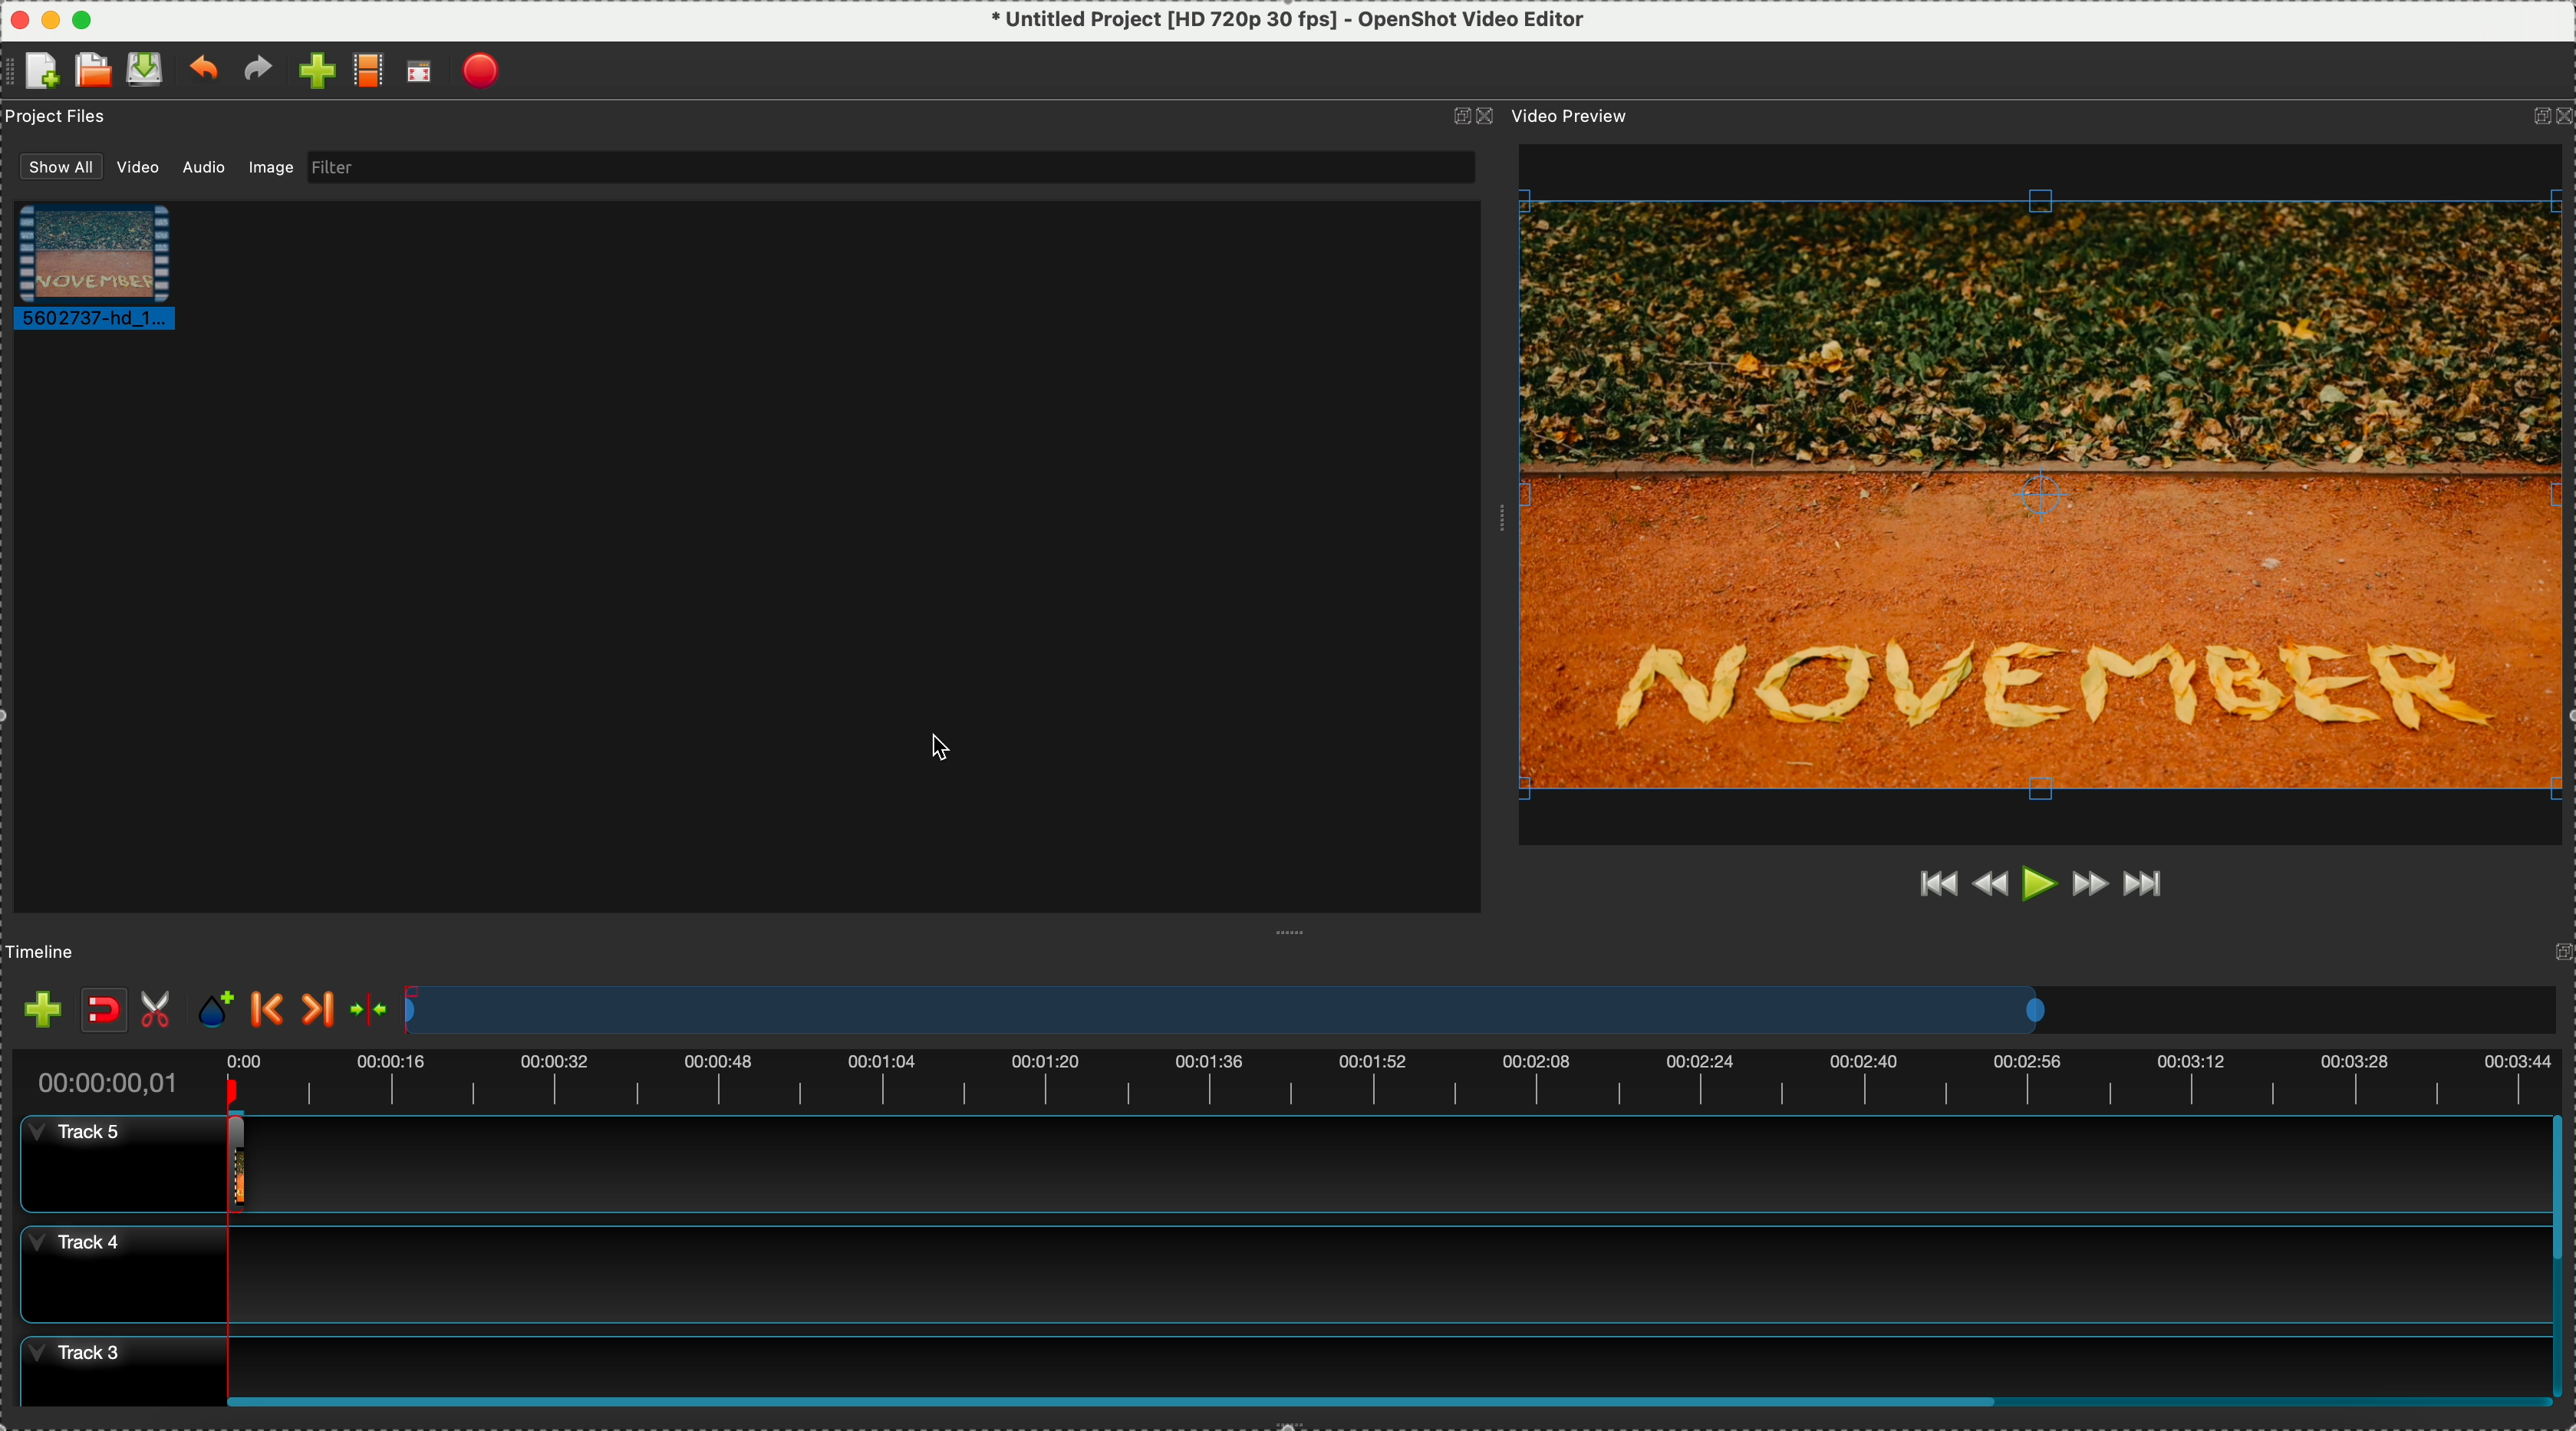 The image size is (2576, 1431). What do you see at coordinates (37, 72) in the screenshot?
I see `create file` at bounding box center [37, 72].